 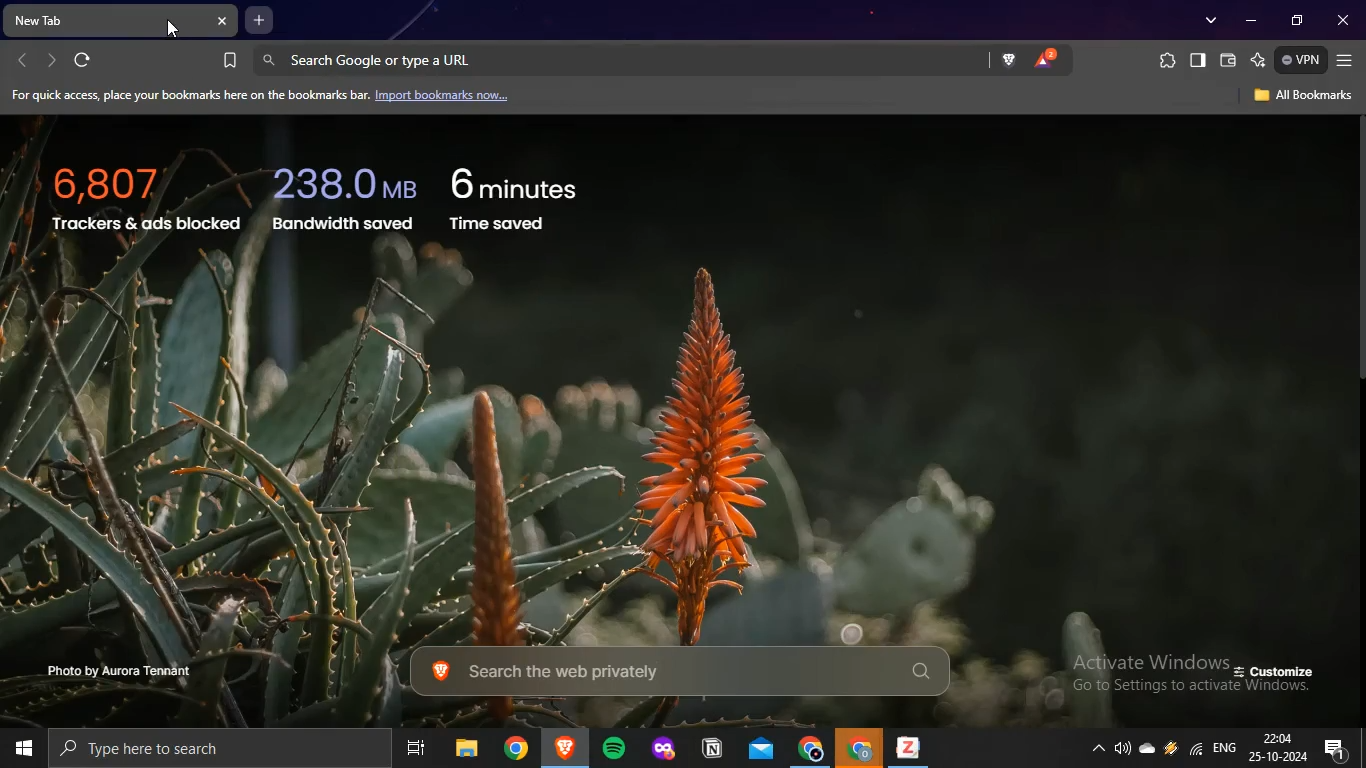 I want to click on brave shield, so click(x=1006, y=60).